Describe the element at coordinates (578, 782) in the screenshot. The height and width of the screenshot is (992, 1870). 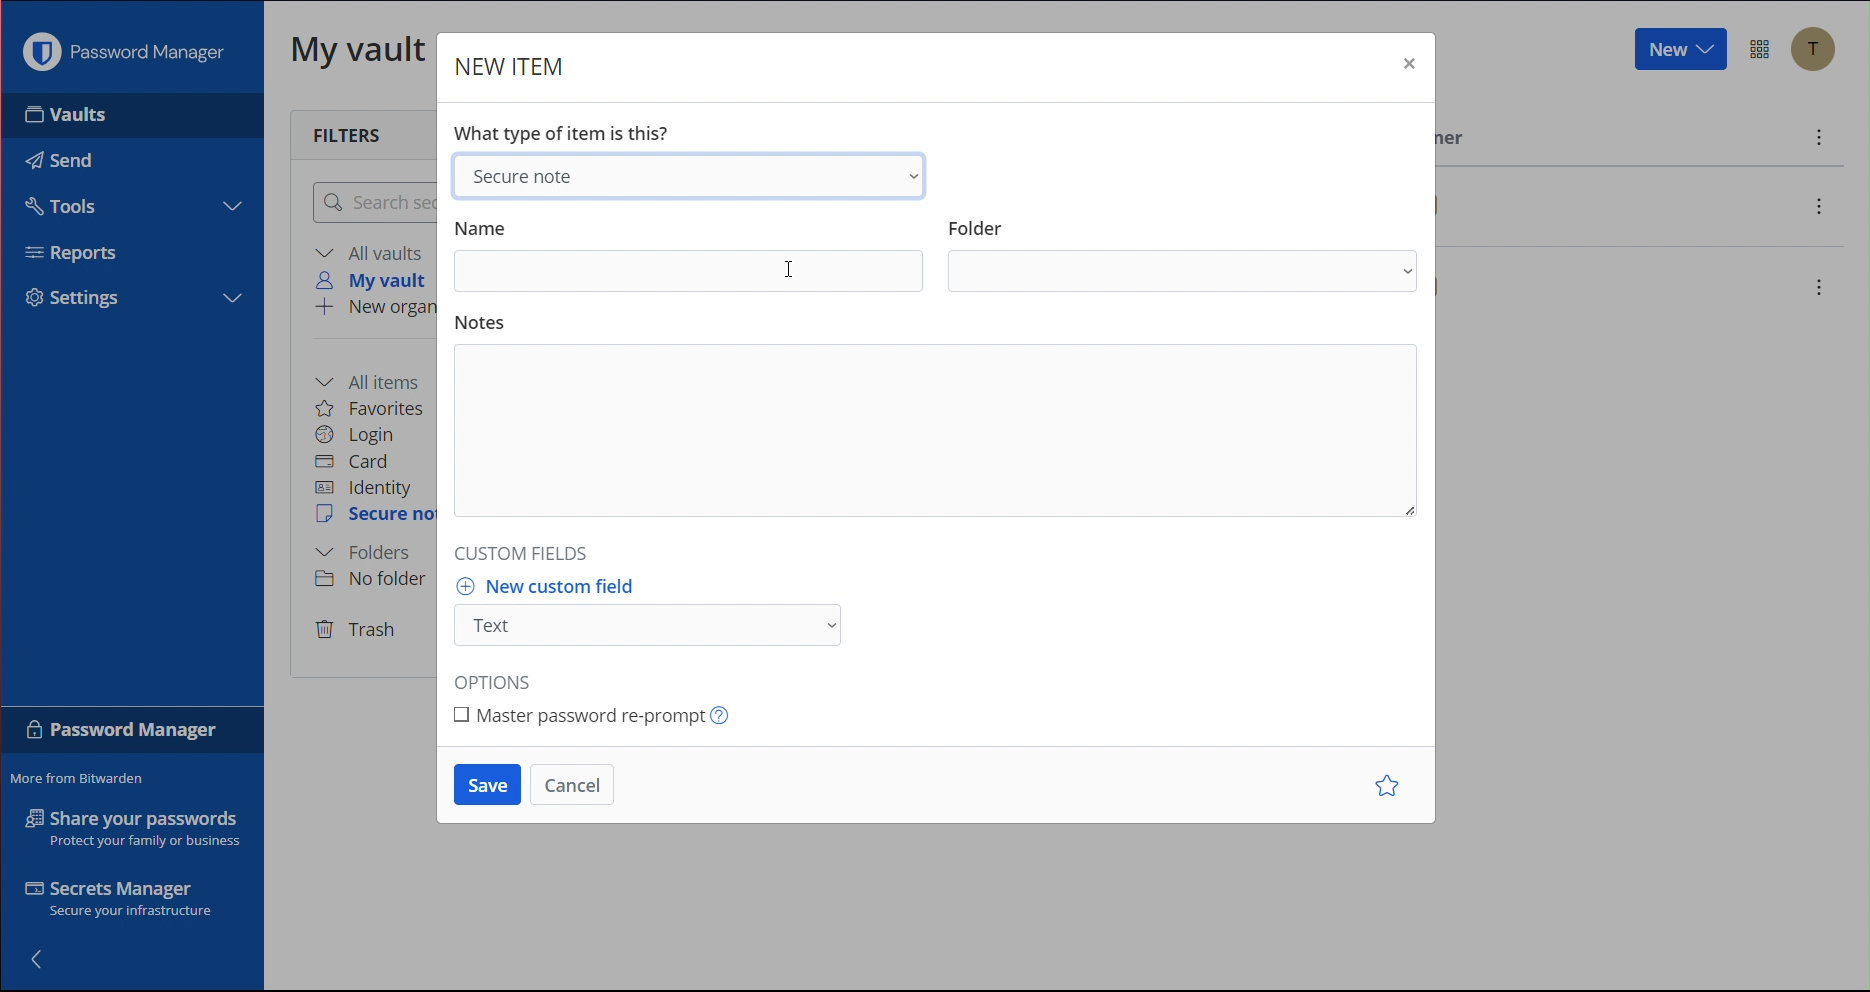
I see `Cancel` at that location.